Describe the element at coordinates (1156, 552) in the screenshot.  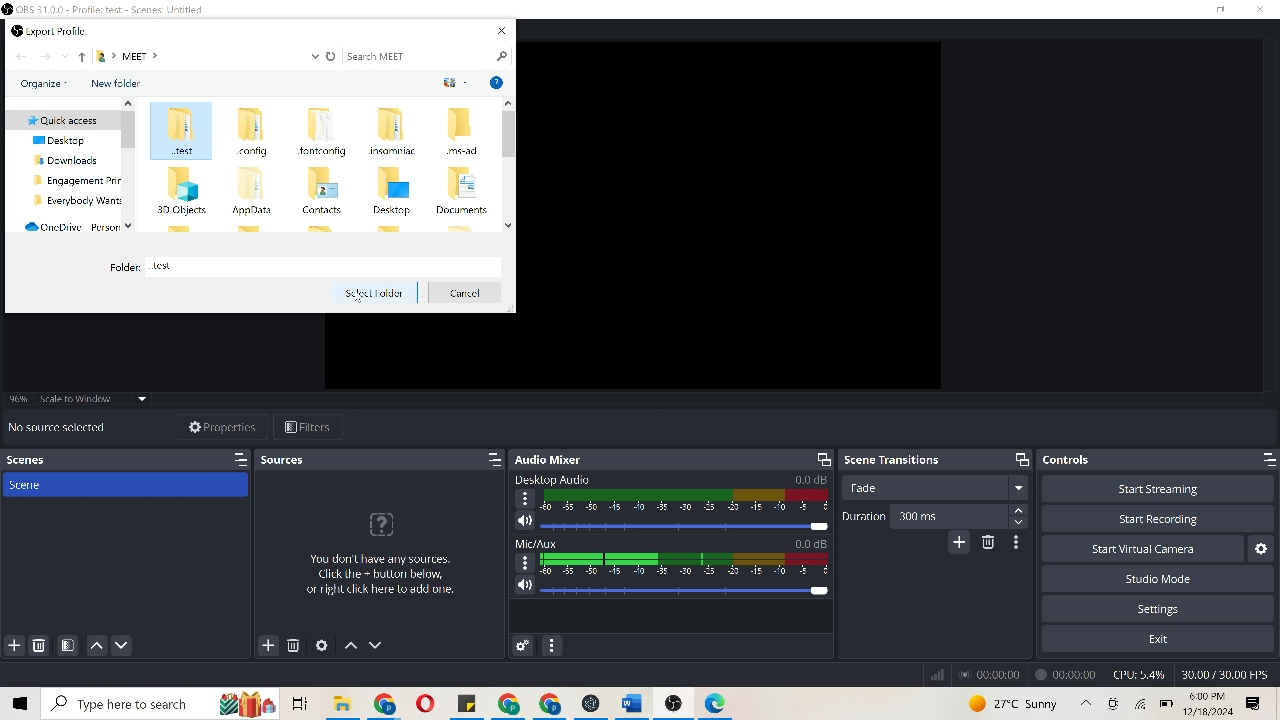
I see `start virtual camera` at that location.